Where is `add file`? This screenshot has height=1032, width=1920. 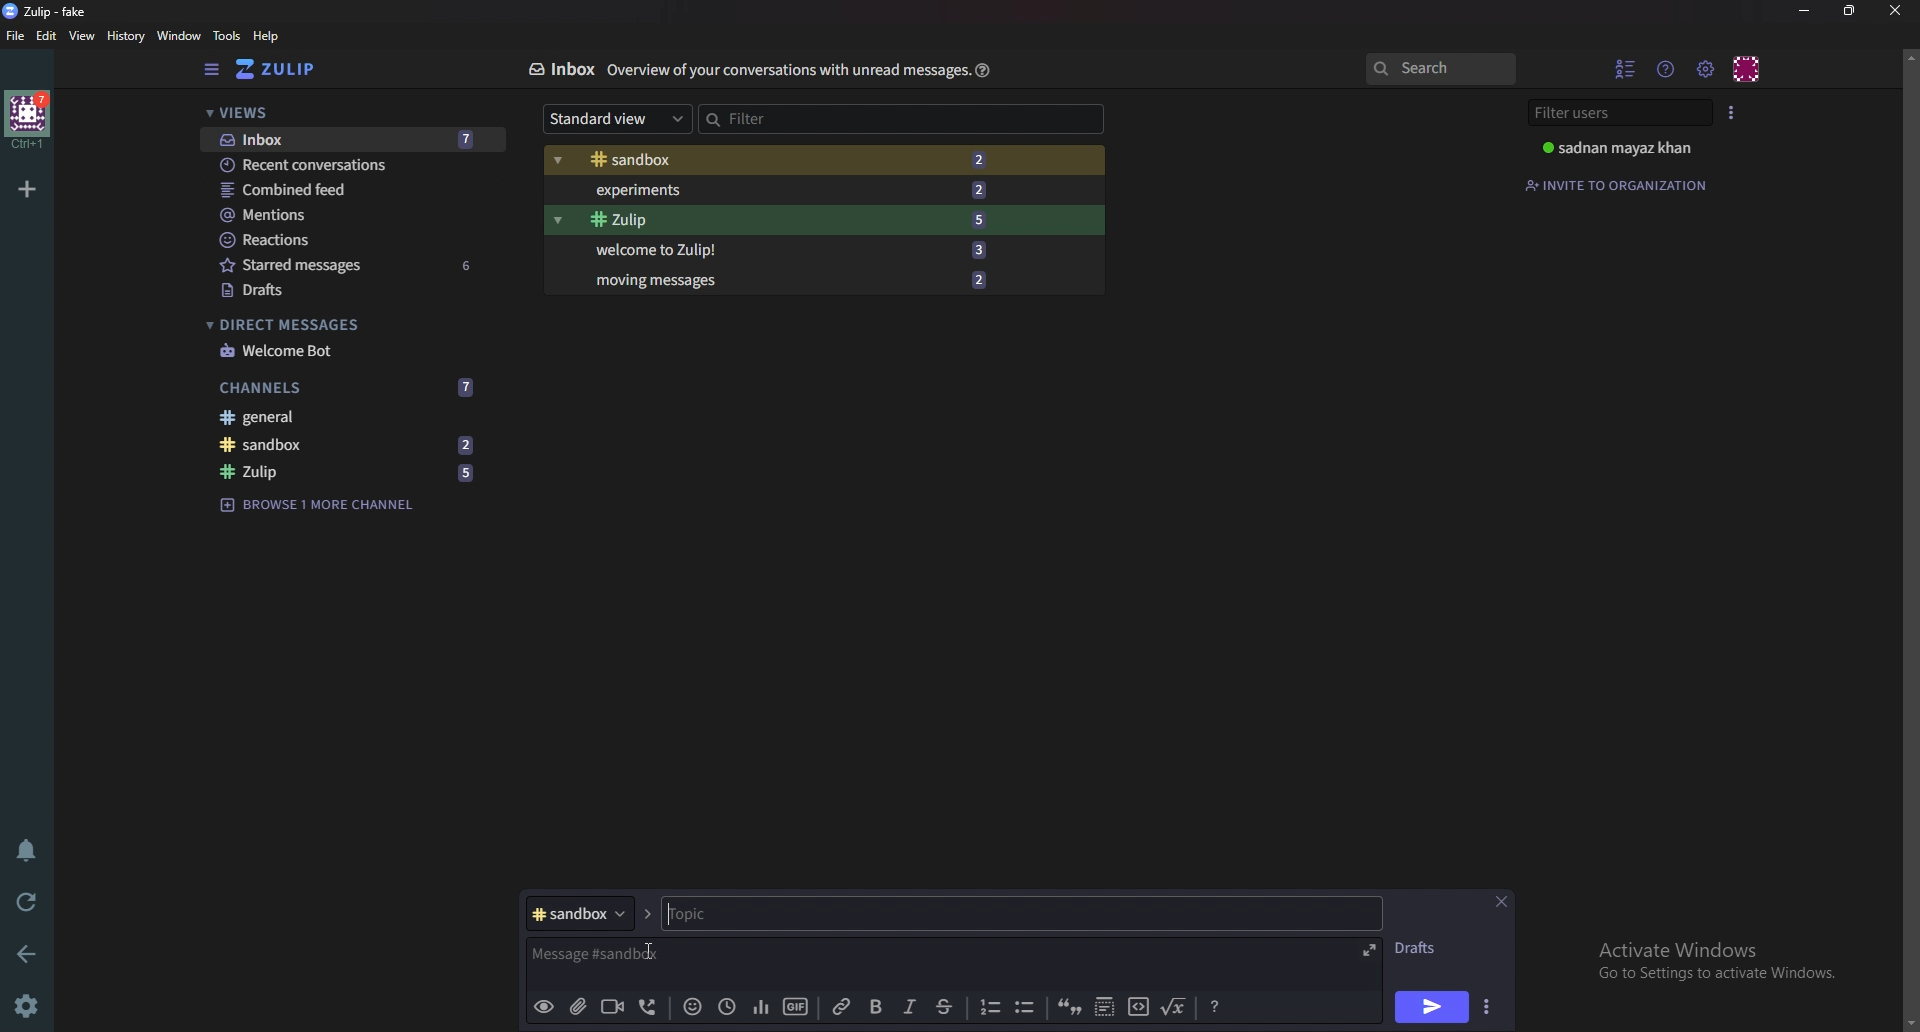 add file is located at coordinates (575, 1006).